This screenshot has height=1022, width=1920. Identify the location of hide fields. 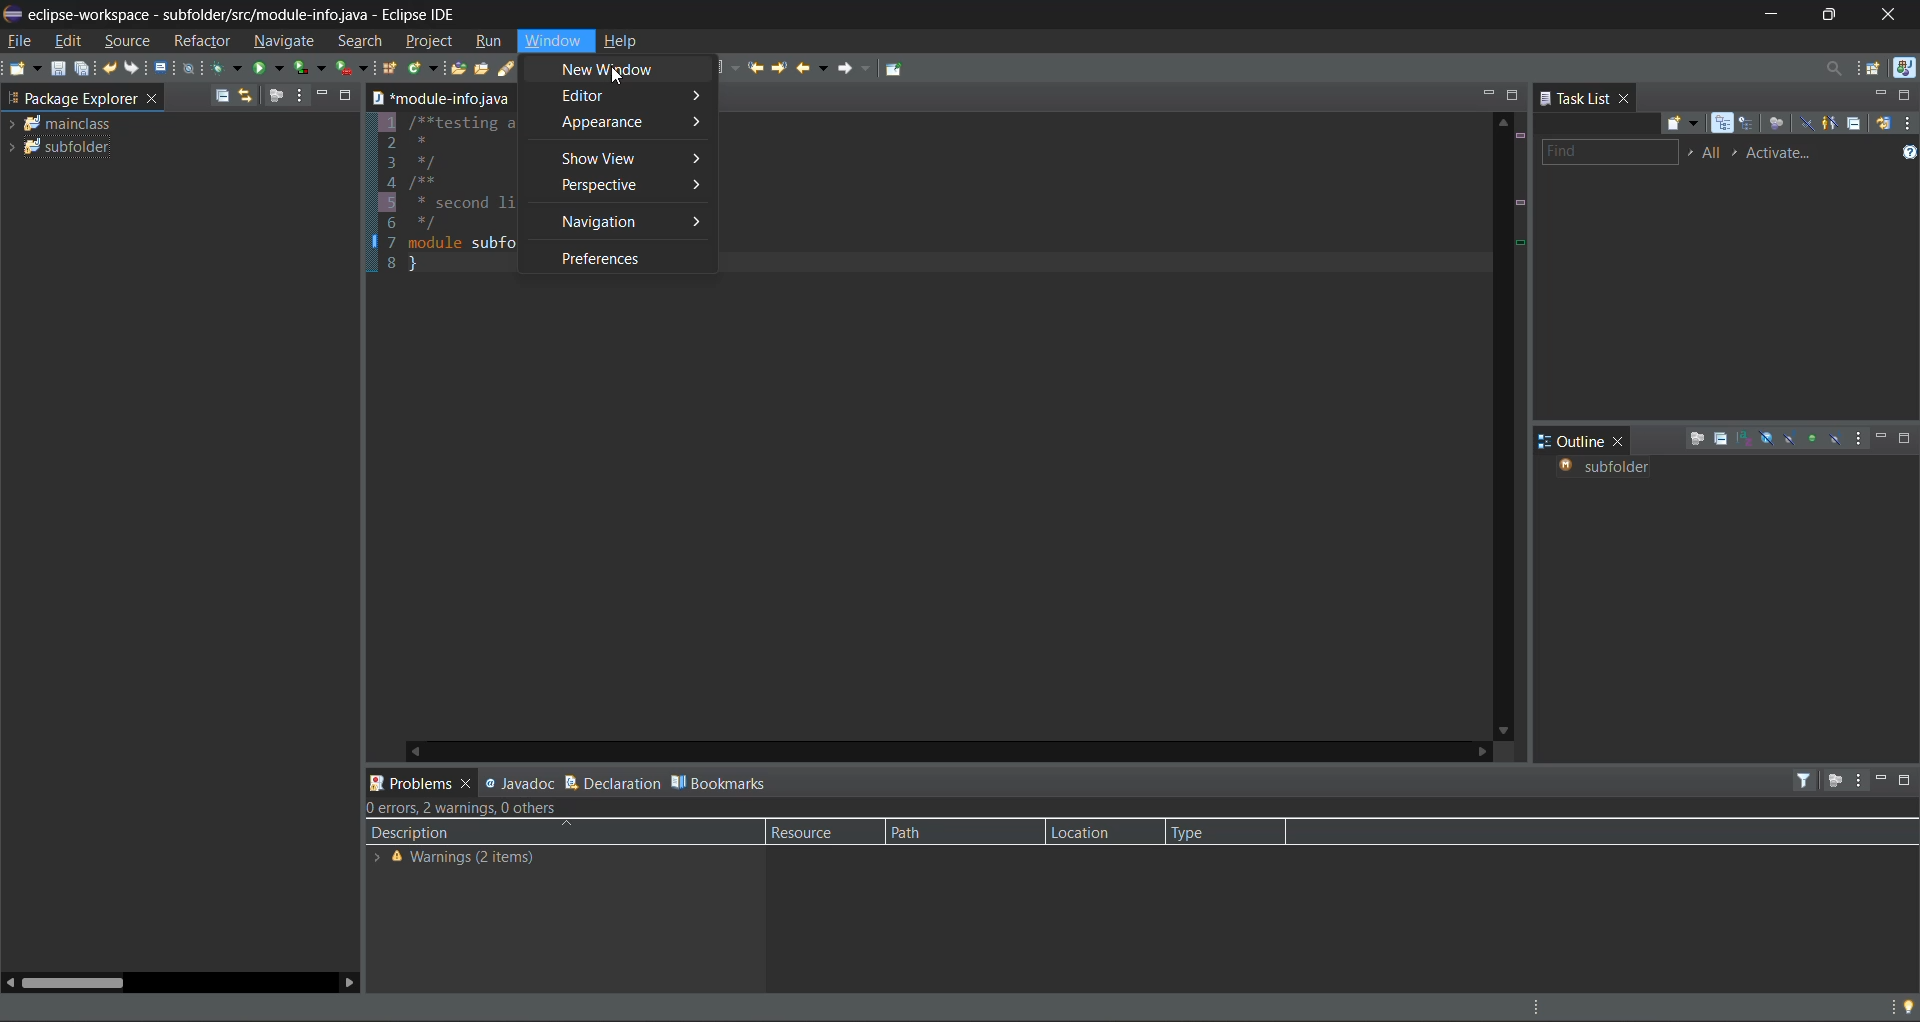
(1767, 440).